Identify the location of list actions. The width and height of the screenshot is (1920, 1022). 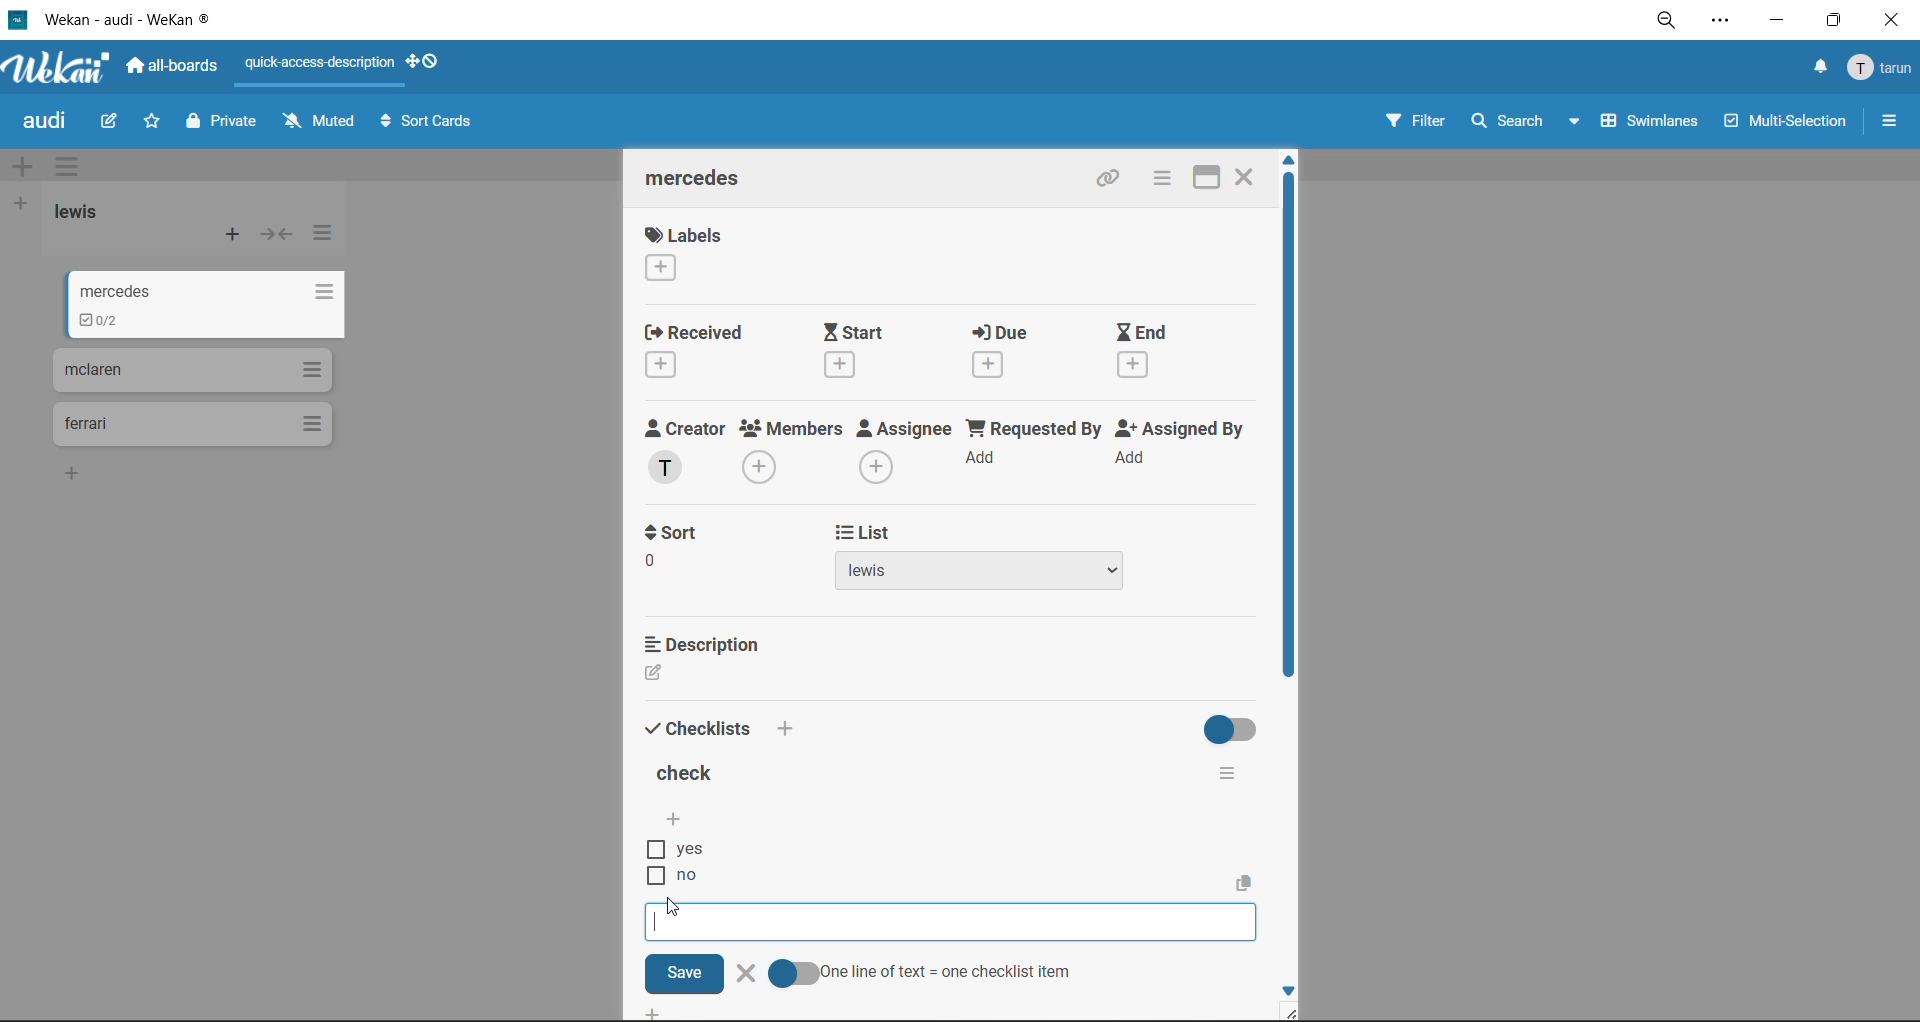
(325, 239).